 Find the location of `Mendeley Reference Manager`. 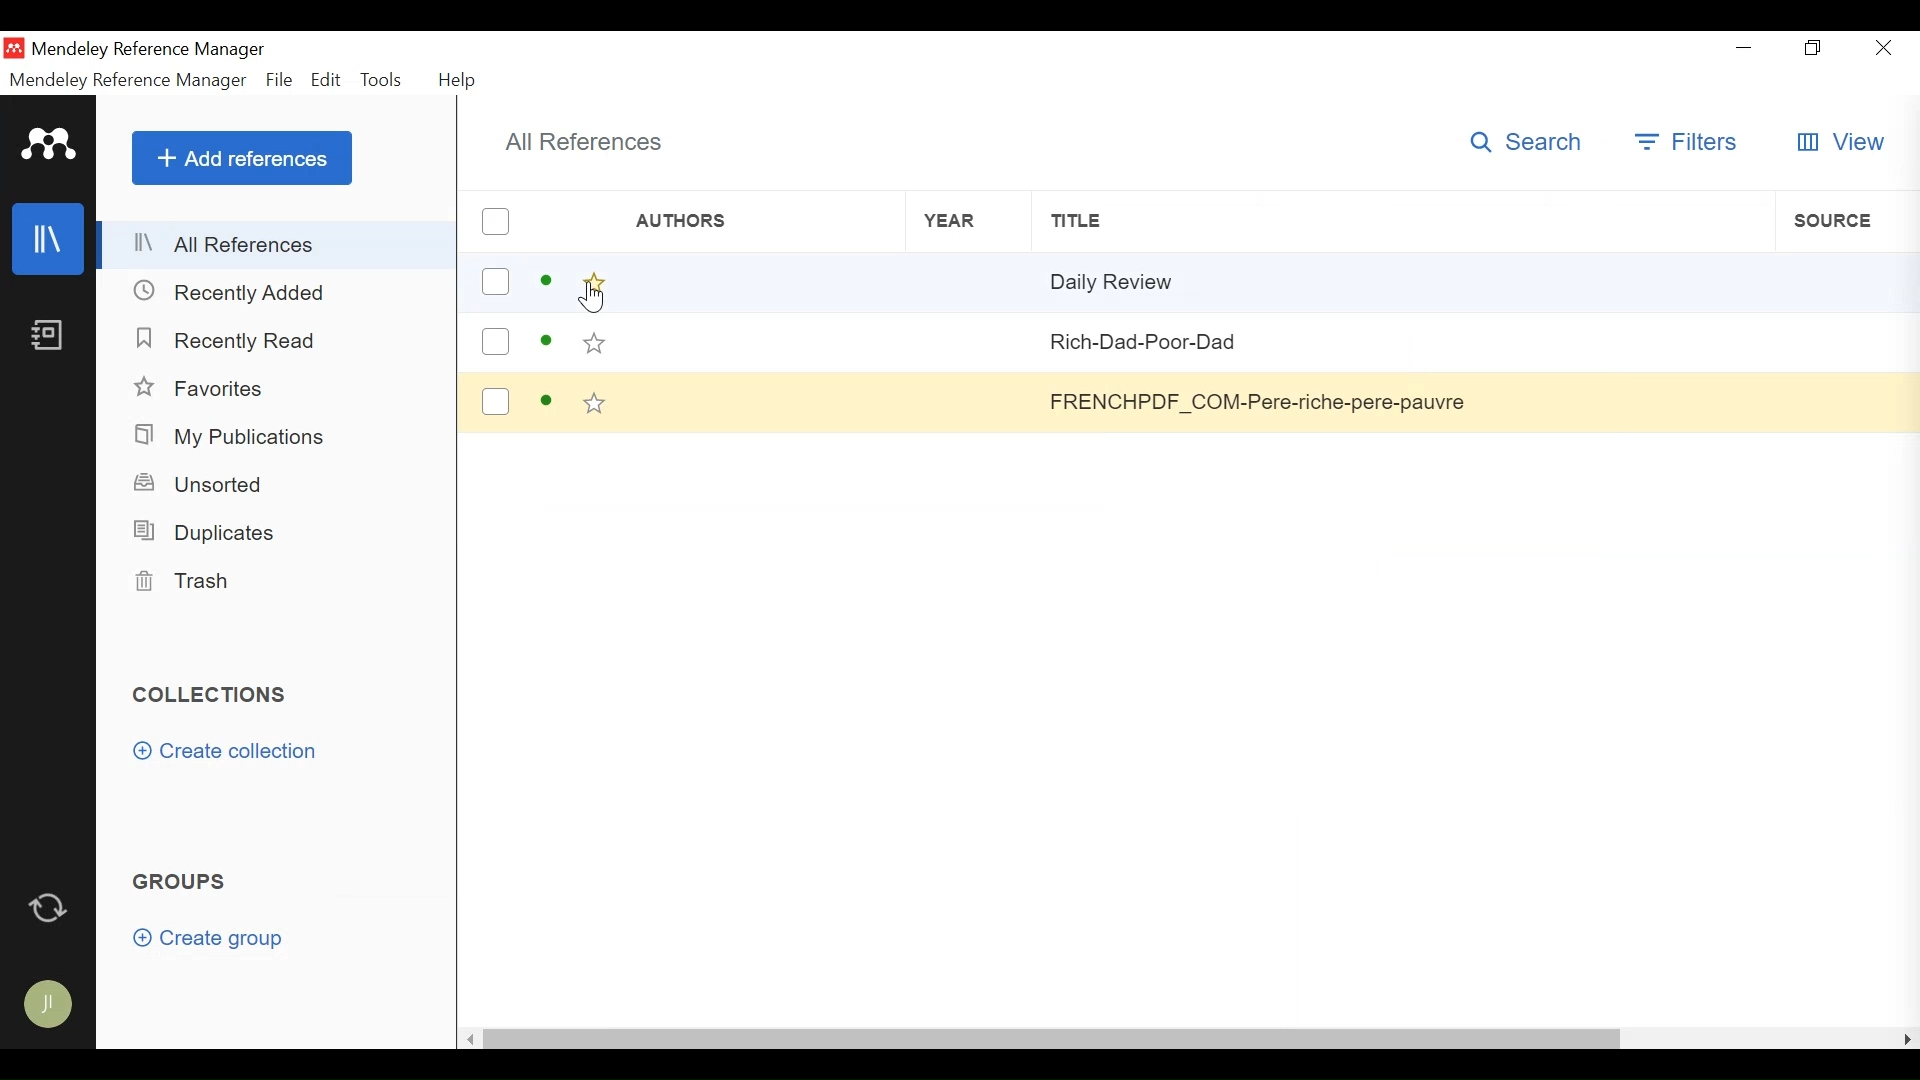

Mendeley Reference Manager is located at coordinates (151, 50).